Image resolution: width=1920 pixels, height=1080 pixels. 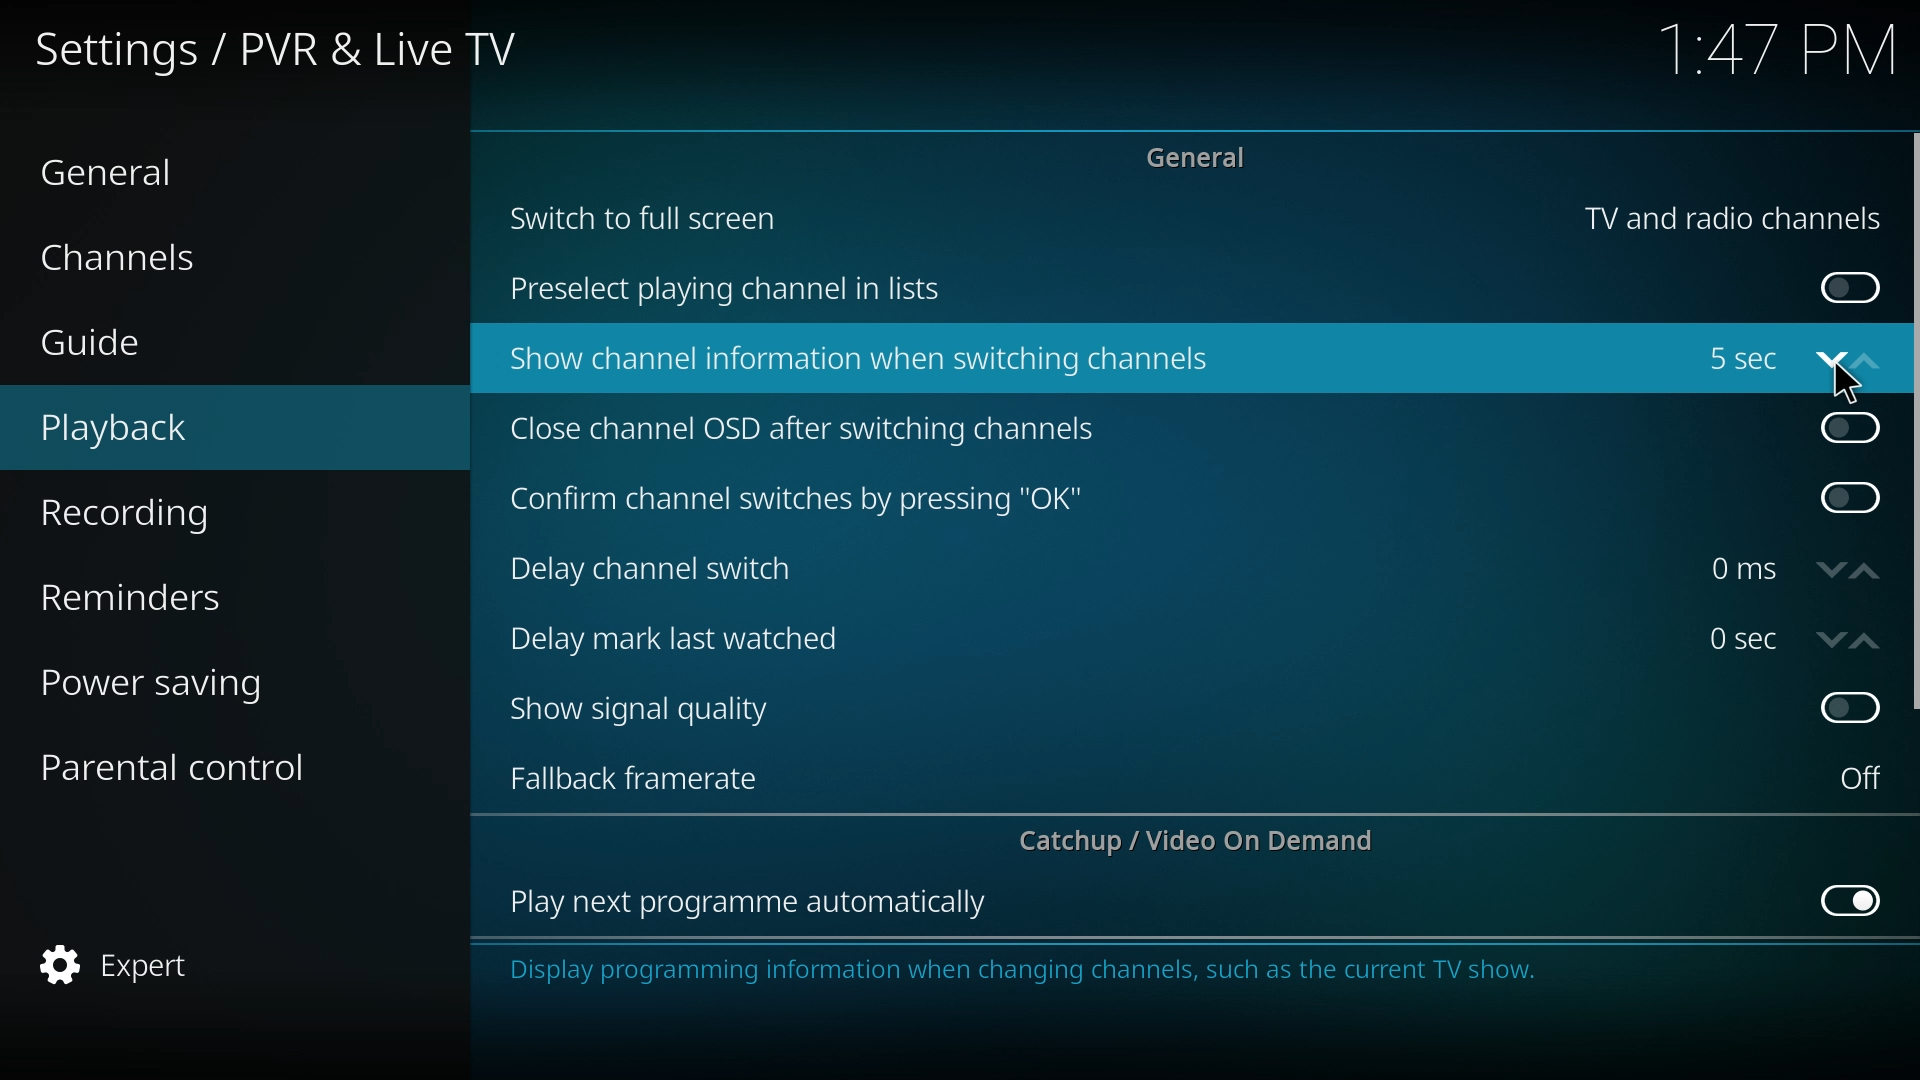 What do you see at coordinates (646, 216) in the screenshot?
I see `switch to full screen` at bounding box center [646, 216].